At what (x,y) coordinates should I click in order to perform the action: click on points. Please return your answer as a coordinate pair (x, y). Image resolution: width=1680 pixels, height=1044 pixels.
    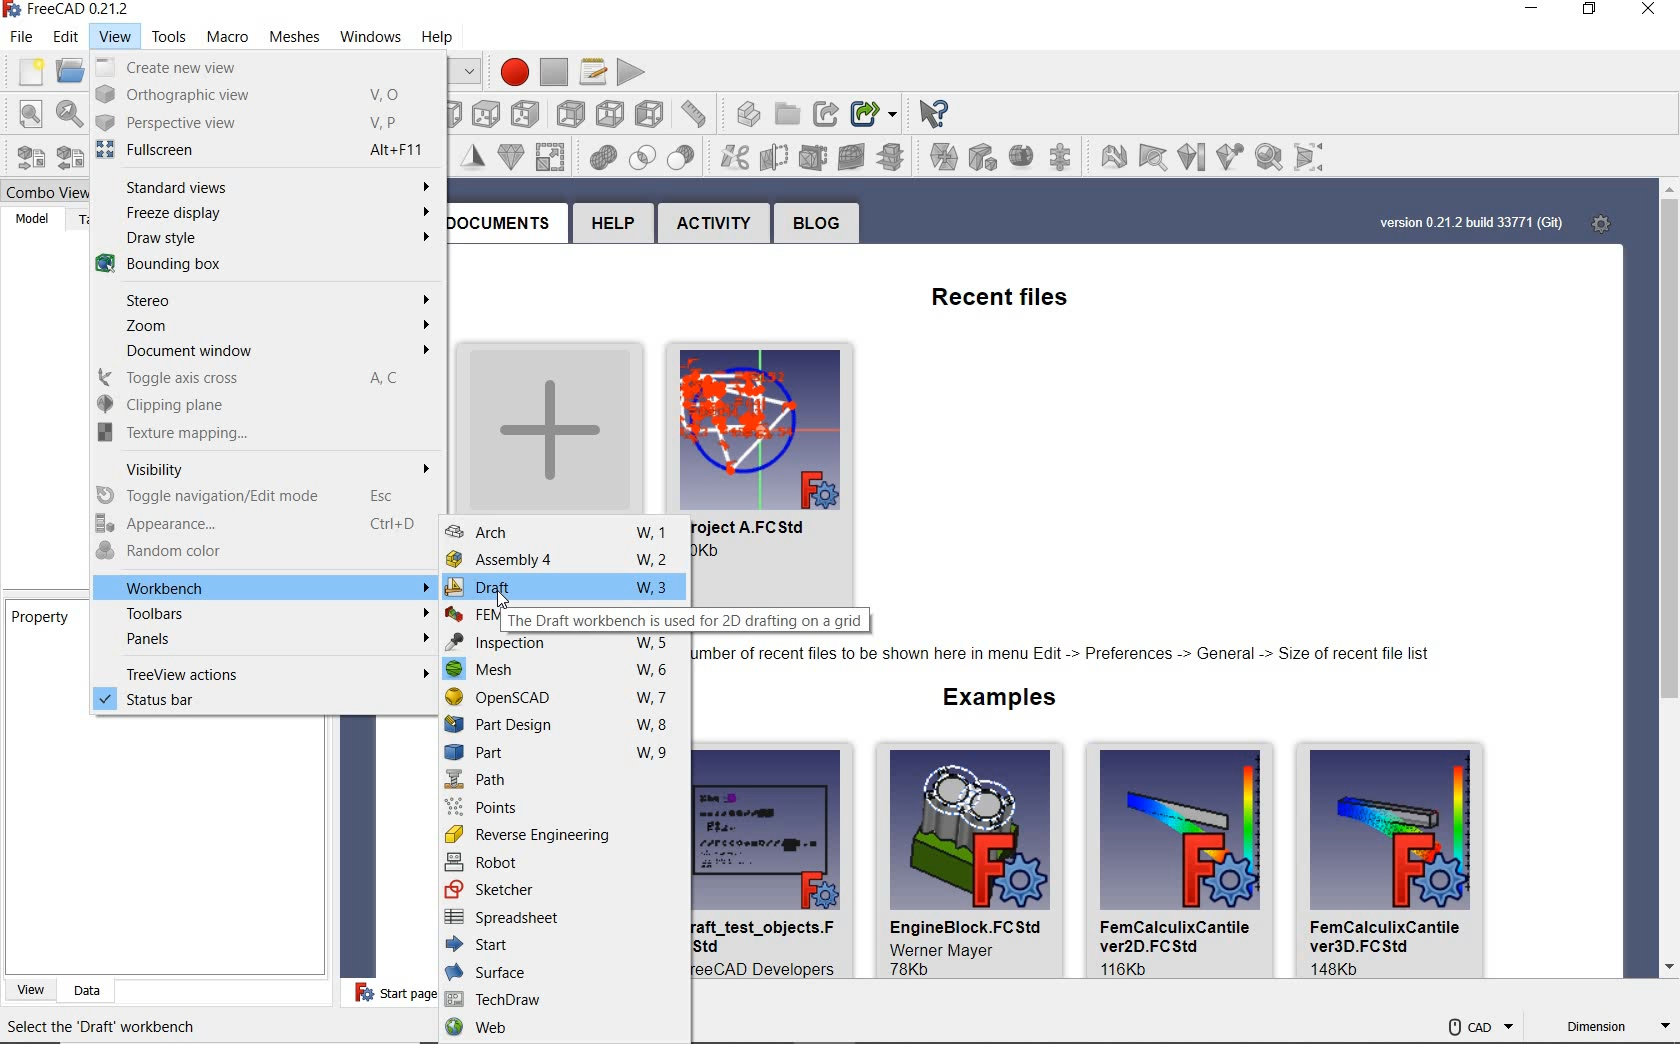
    Looking at the image, I should click on (565, 807).